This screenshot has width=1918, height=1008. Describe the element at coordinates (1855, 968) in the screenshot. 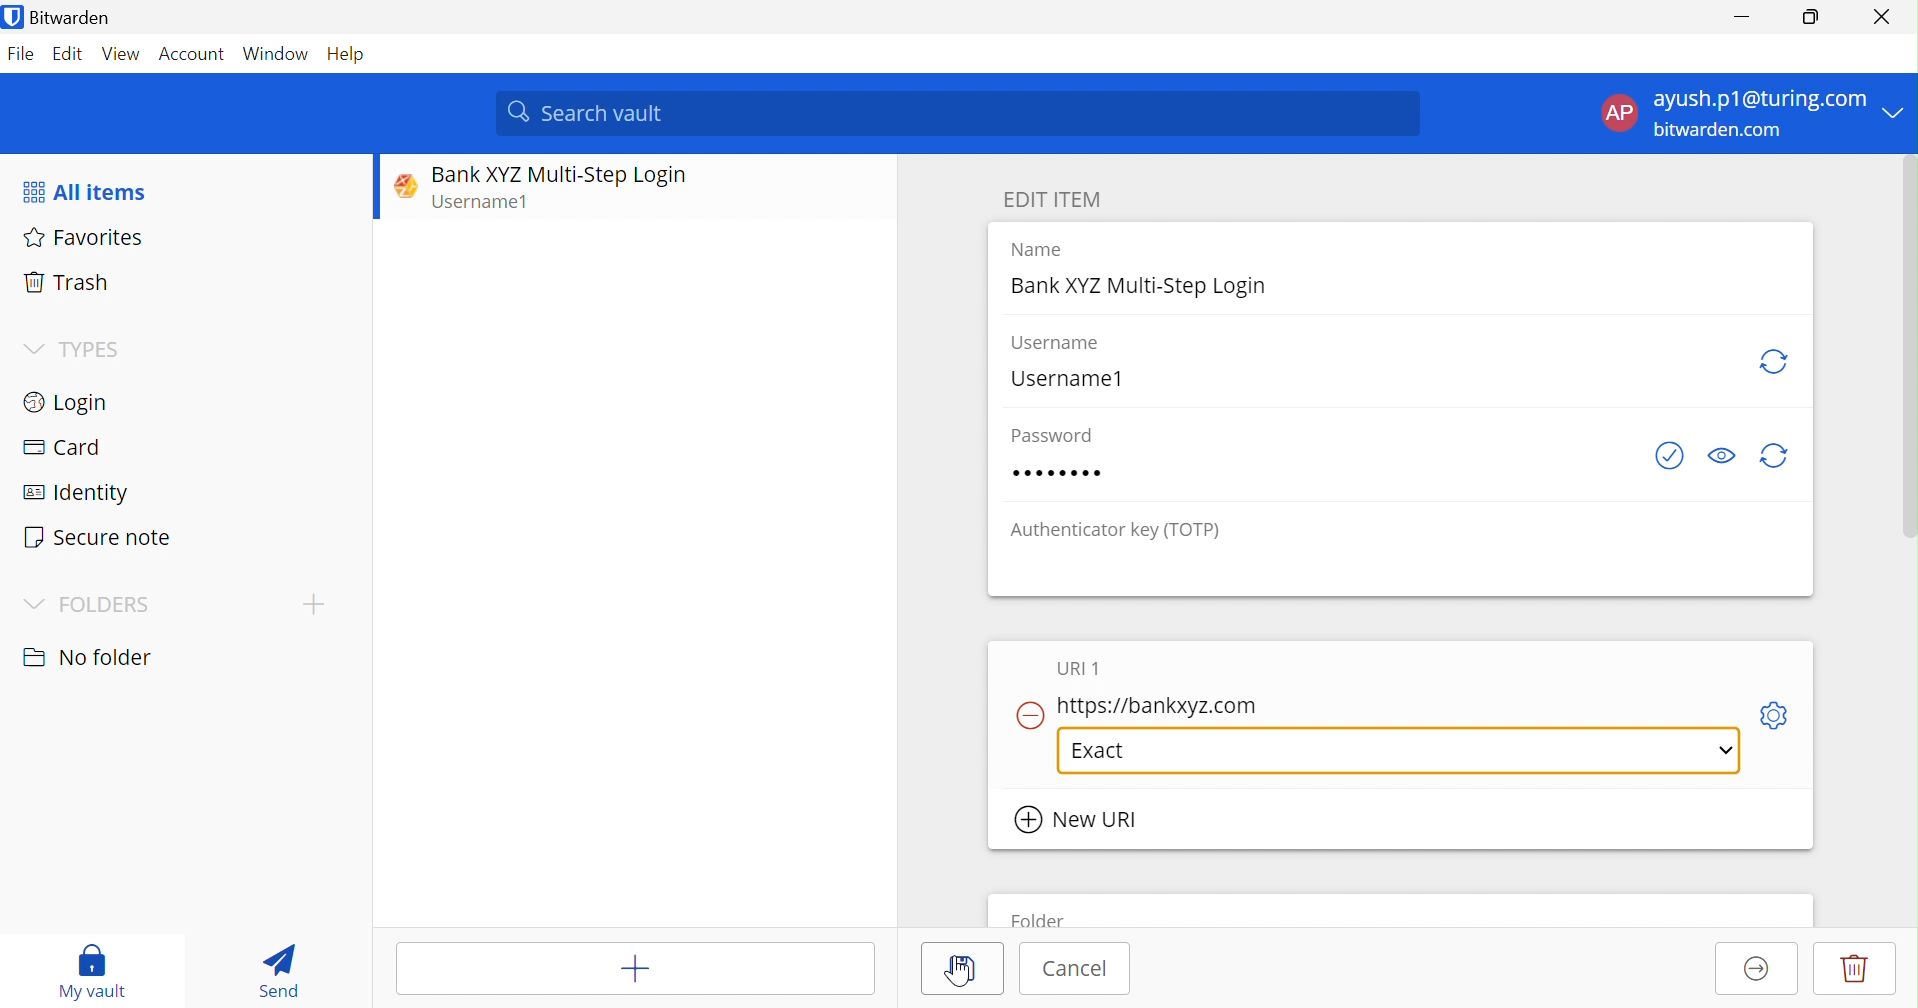

I see `Delete` at that location.